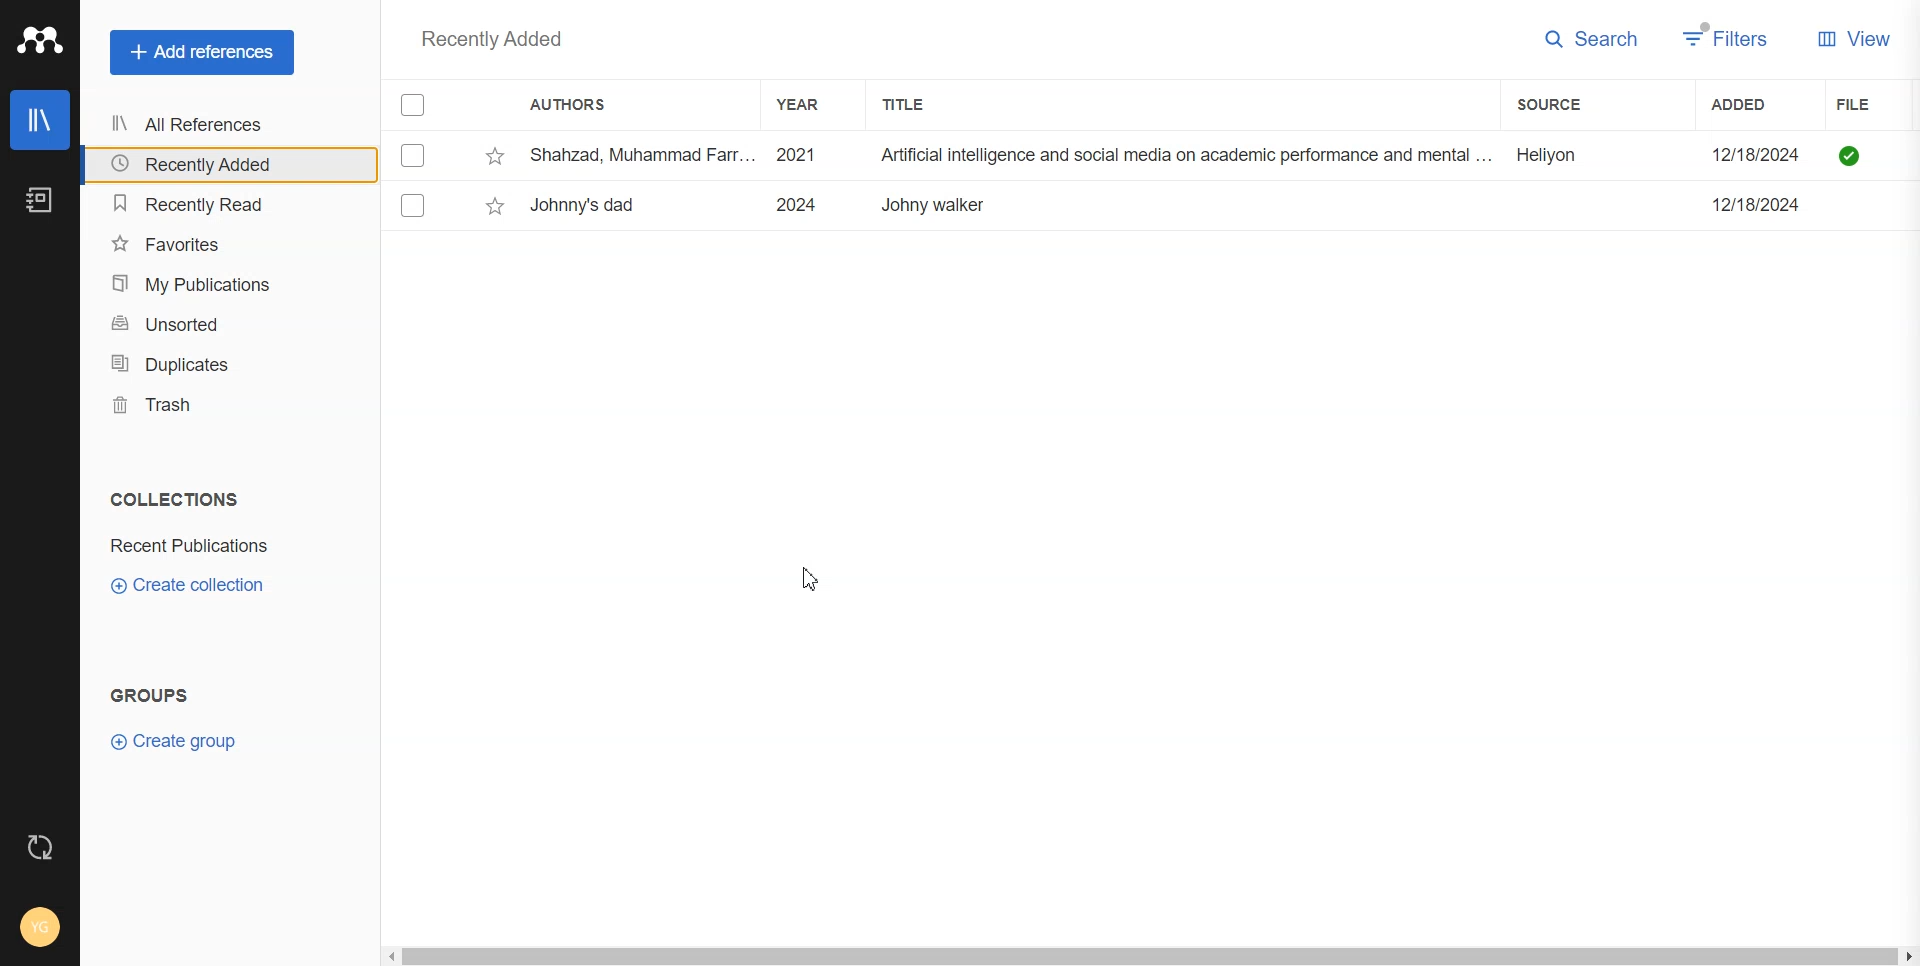  I want to click on Favorites, so click(224, 242).